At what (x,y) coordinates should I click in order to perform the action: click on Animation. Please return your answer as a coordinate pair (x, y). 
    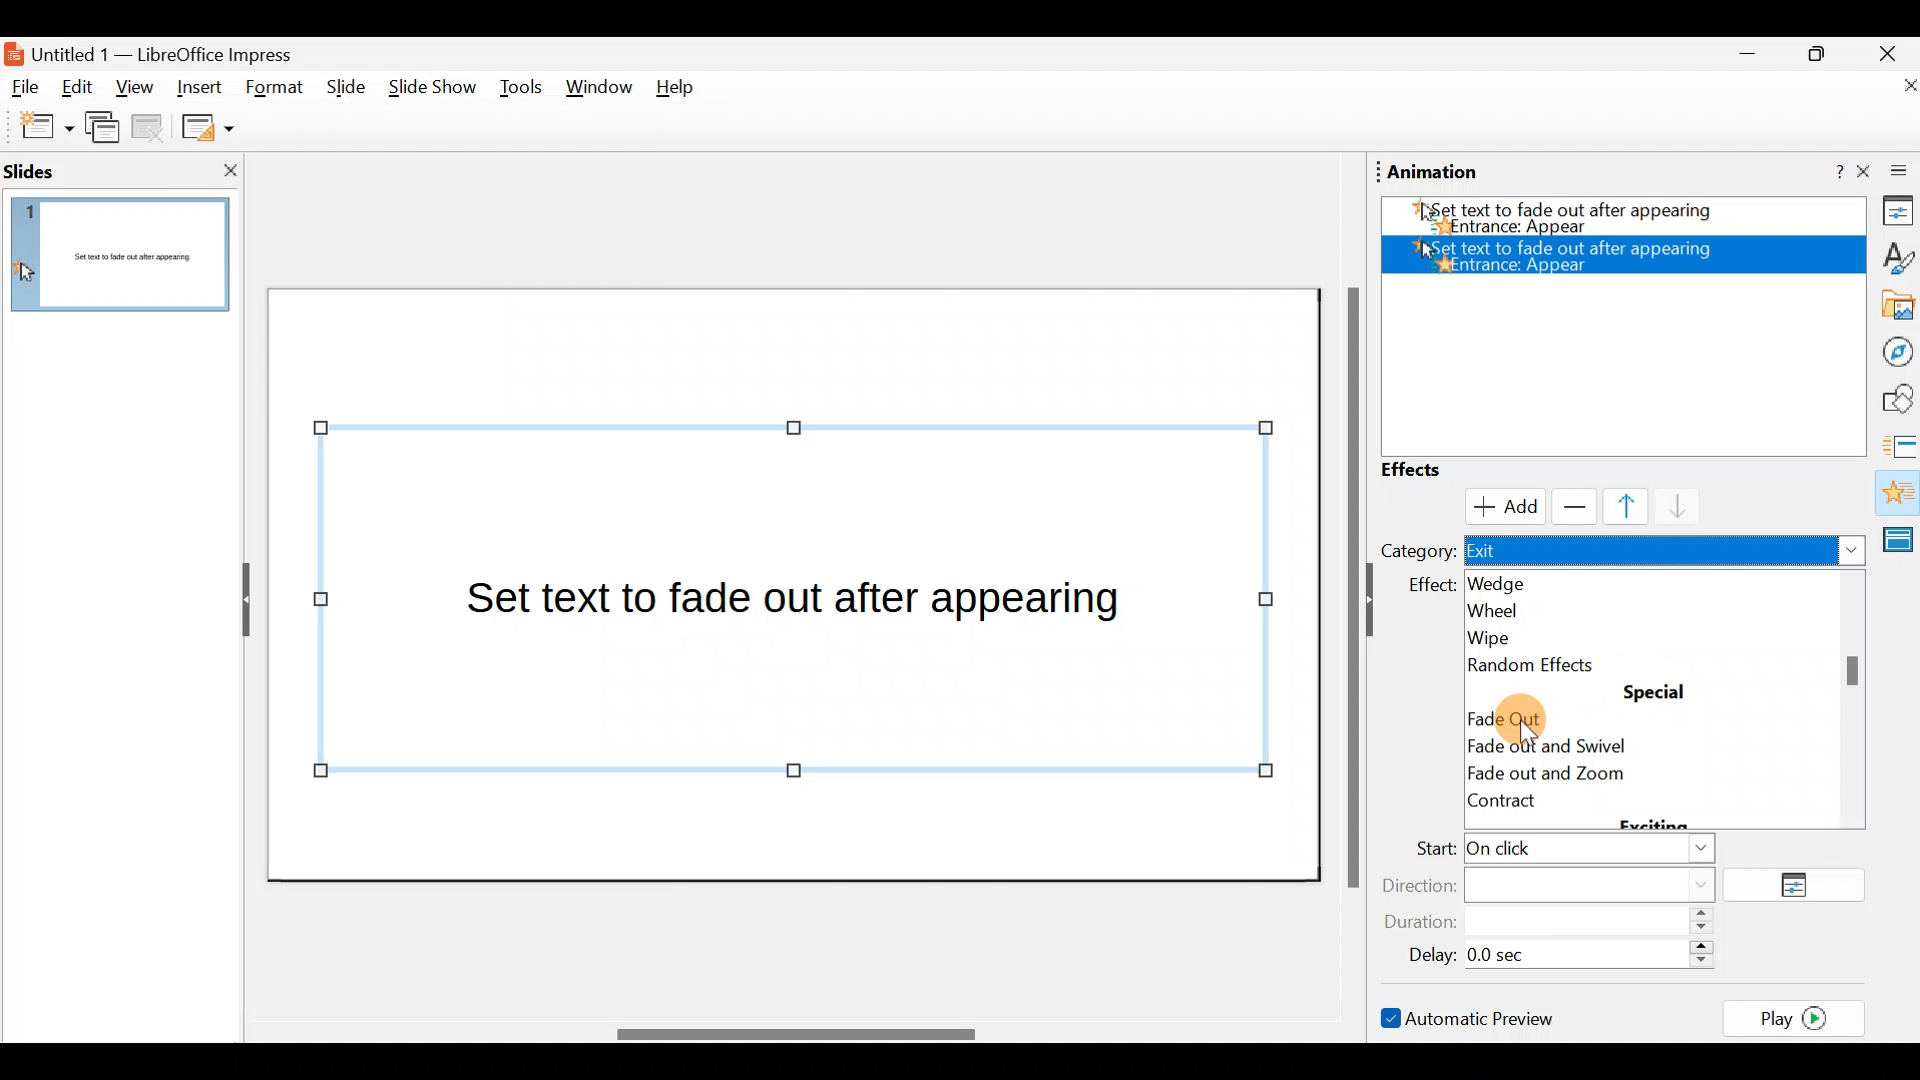
    Looking at the image, I should click on (1896, 495).